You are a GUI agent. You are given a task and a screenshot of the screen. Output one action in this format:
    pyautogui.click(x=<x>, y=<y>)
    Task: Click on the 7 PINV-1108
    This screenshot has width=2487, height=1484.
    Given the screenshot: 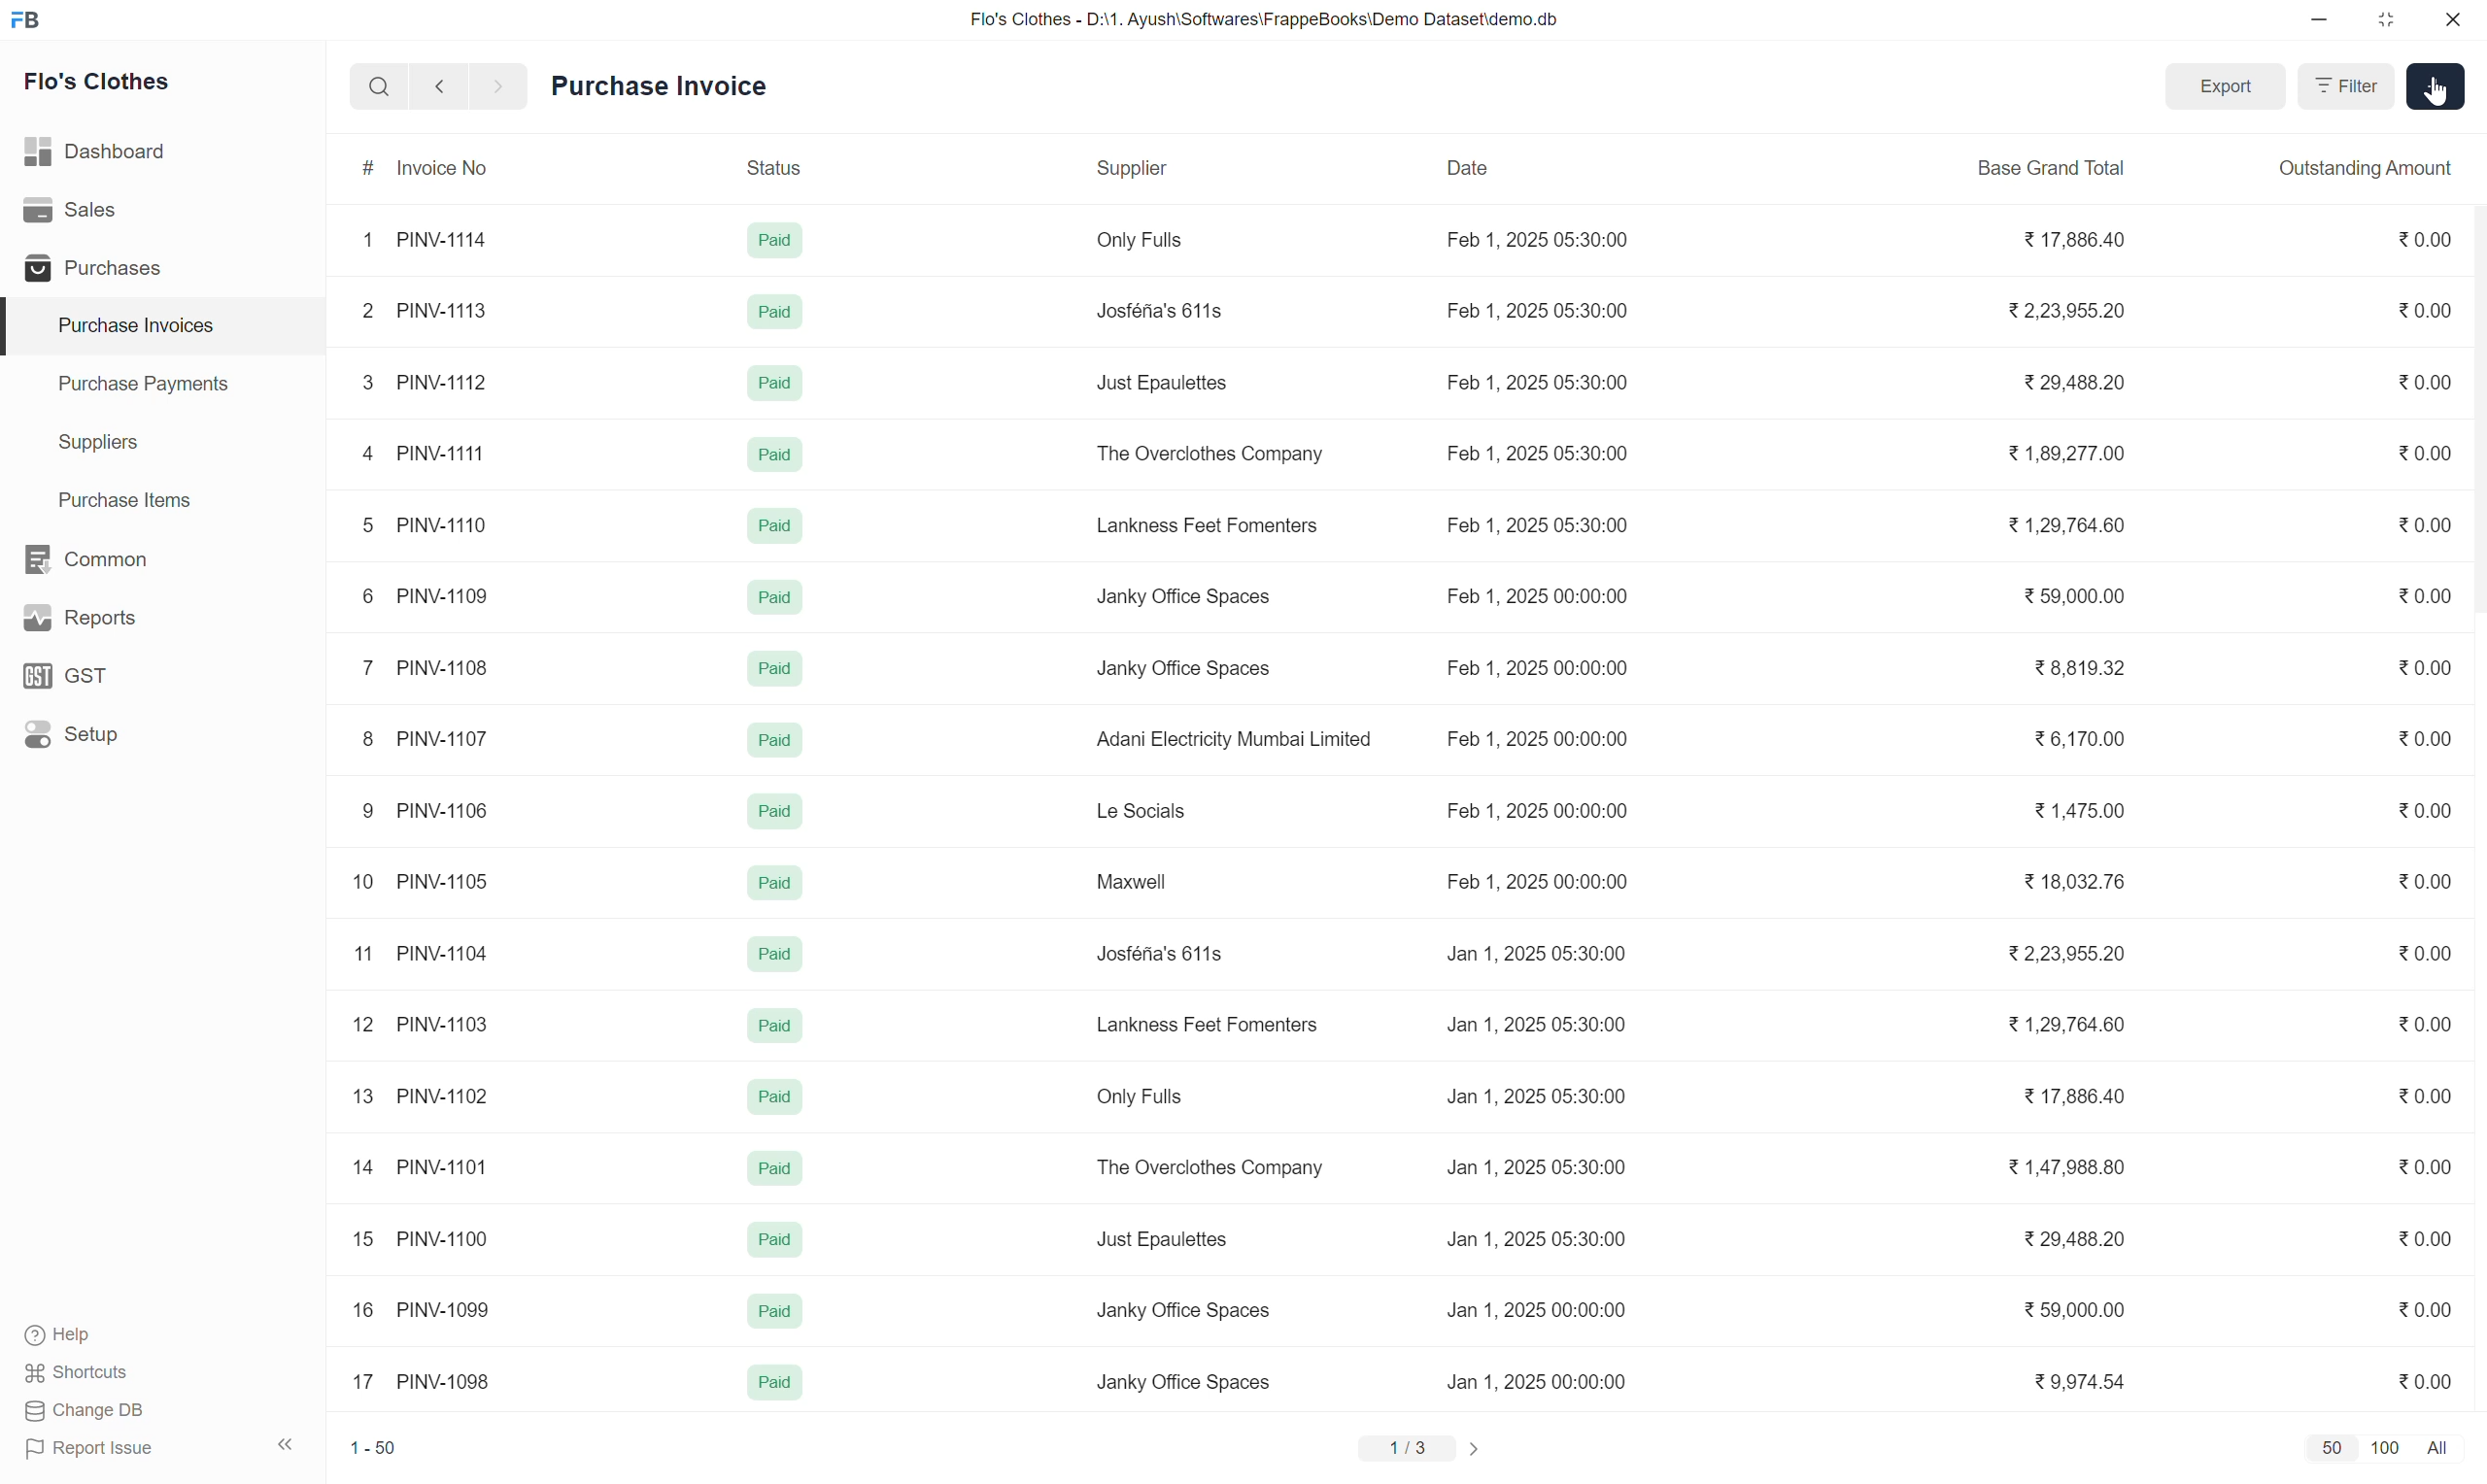 What is the action you would take?
    pyautogui.click(x=425, y=668)
    